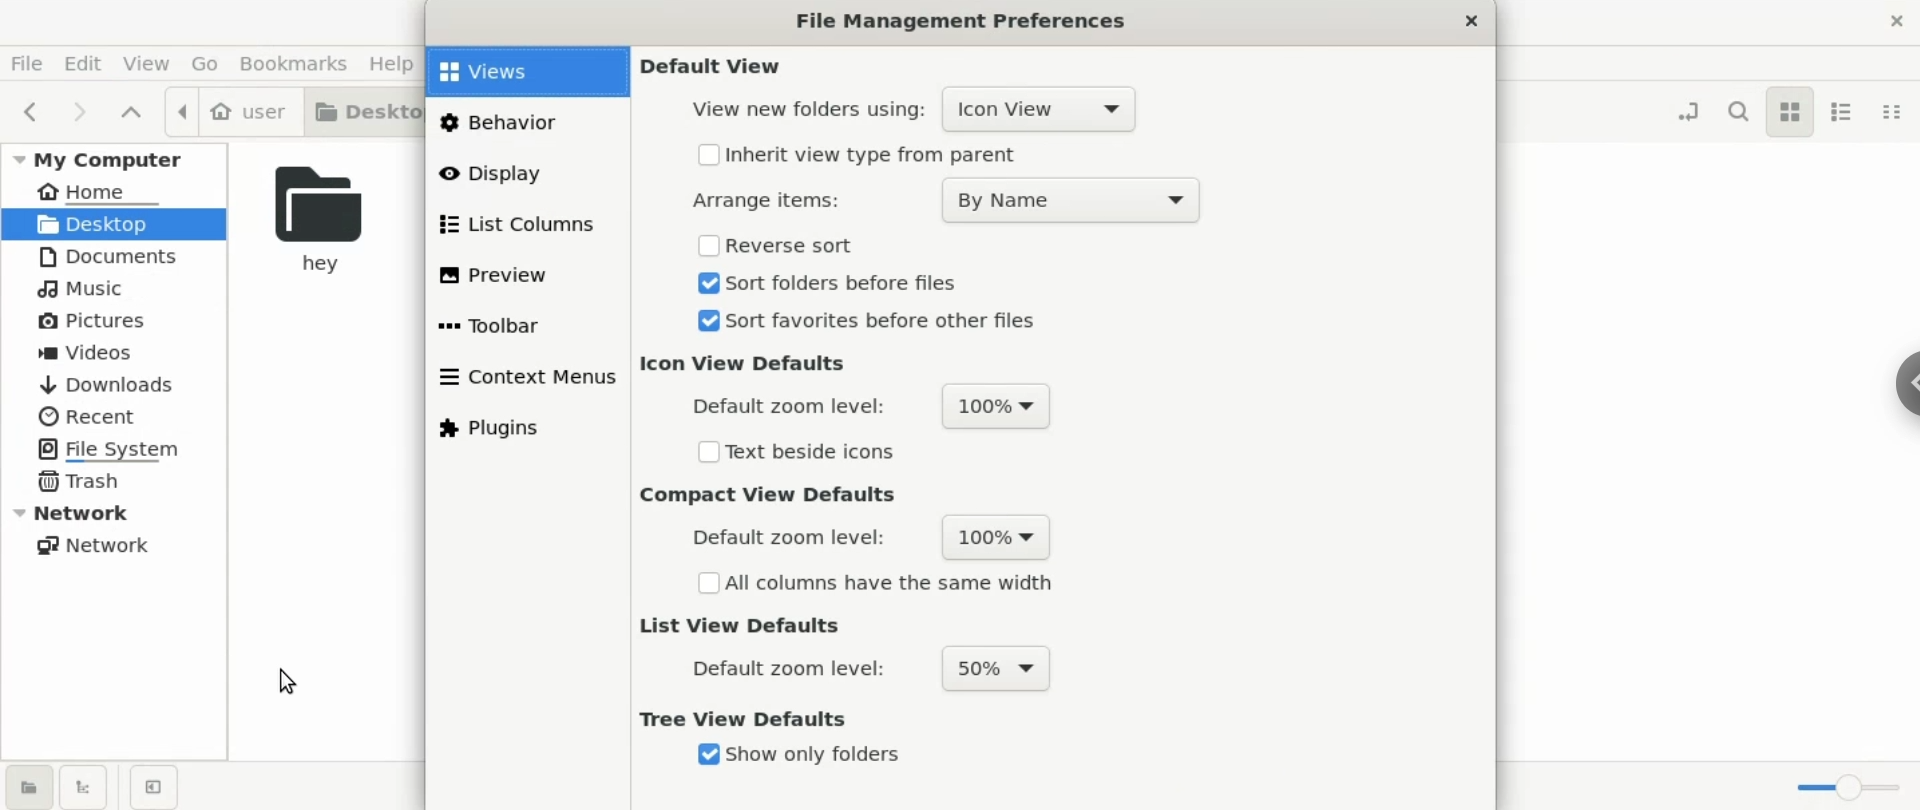 The image size is (1920, 810). What do you see at coordinates (1001, 537) in the screenshot?
I see `100%` at bounding box center [1001, 537].